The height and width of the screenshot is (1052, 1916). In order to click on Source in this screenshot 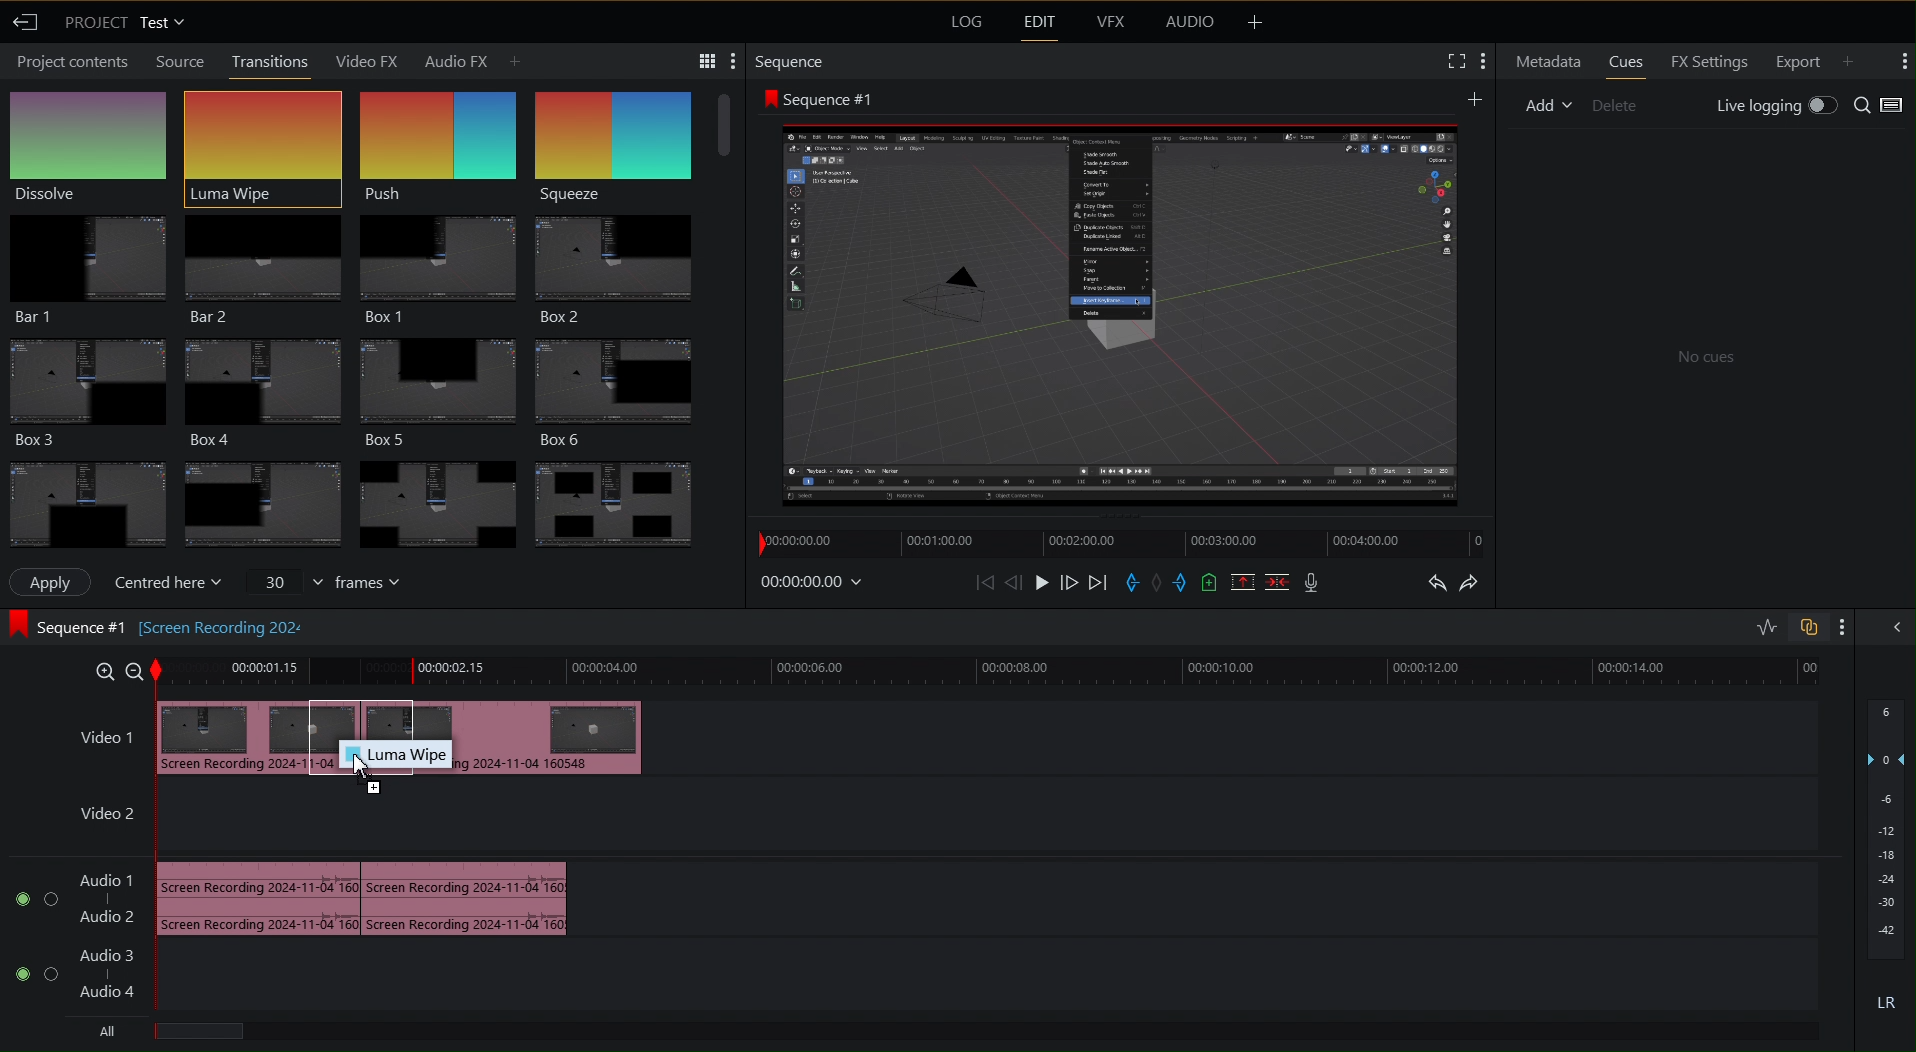, I will do `click(176, 61)`.